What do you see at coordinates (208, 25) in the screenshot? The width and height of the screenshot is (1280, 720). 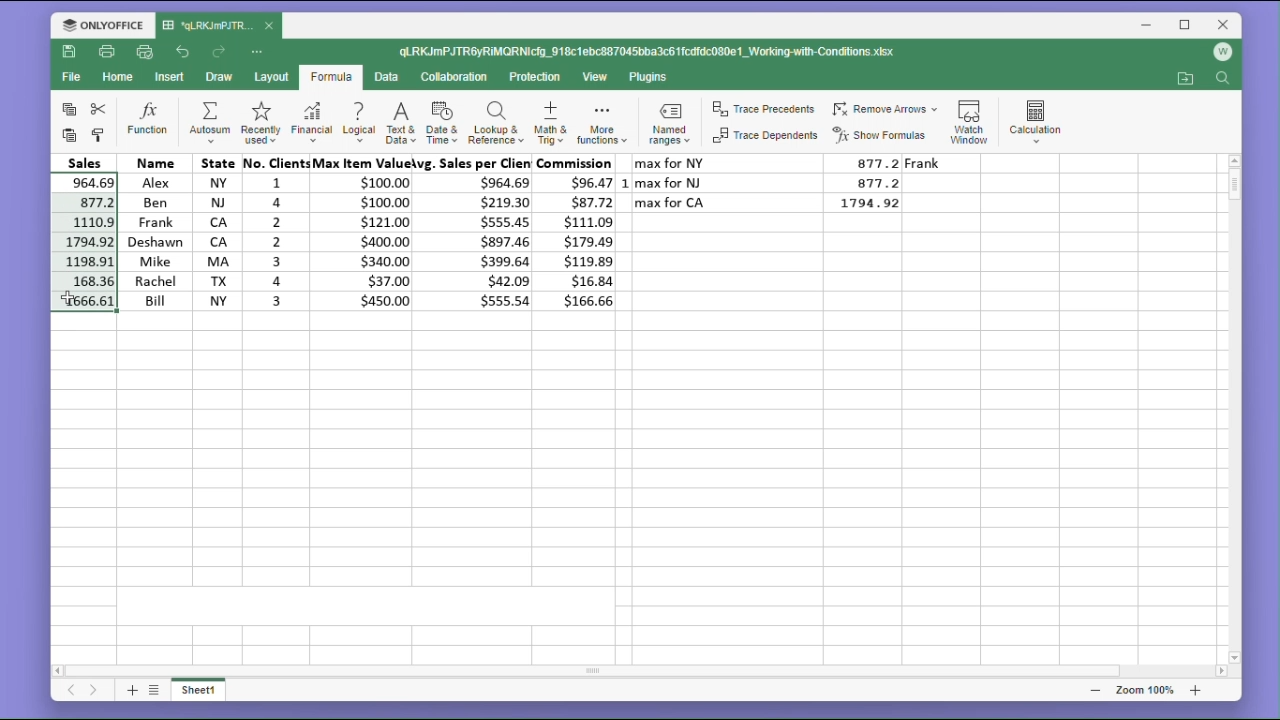 I see `'qLRKJmPJTR...` at bounding box center [208, 25].